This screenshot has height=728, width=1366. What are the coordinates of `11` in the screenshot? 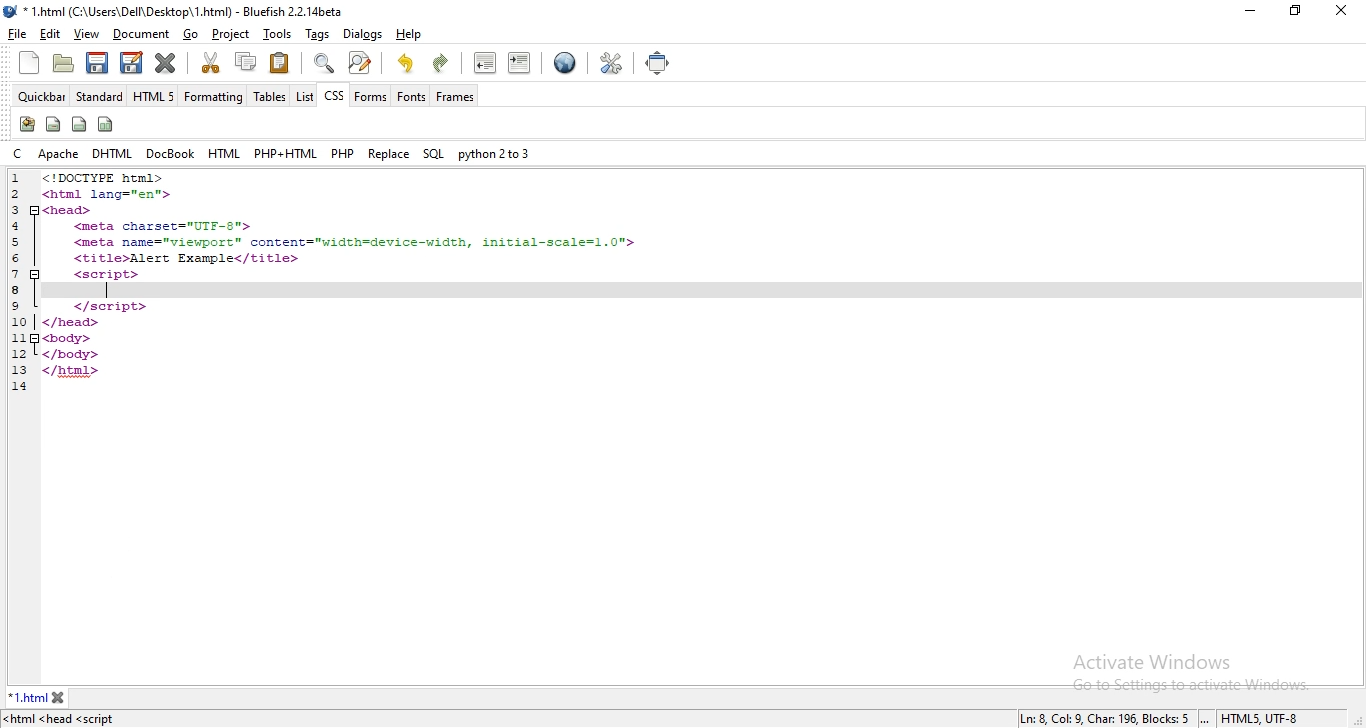 It's located at (18, 338).